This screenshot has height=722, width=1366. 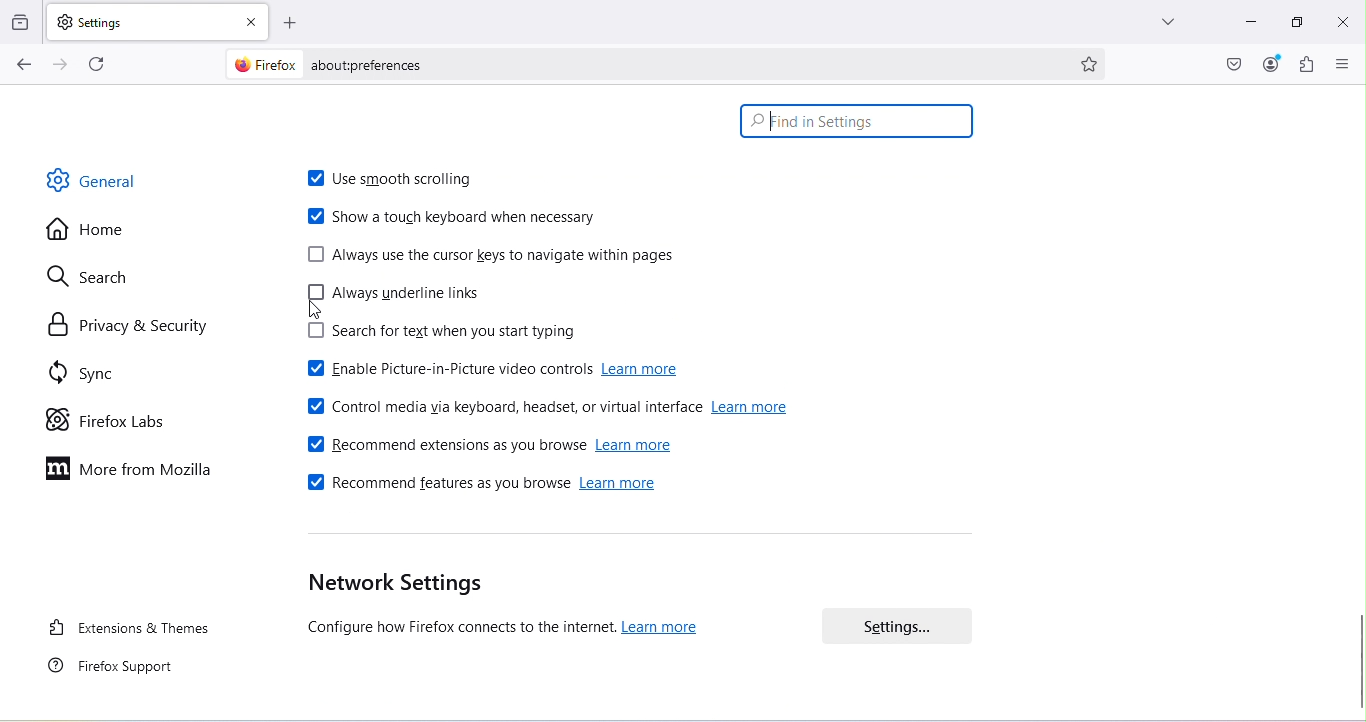 I want to click on Save to pocket, so click(x=1235, y=65).